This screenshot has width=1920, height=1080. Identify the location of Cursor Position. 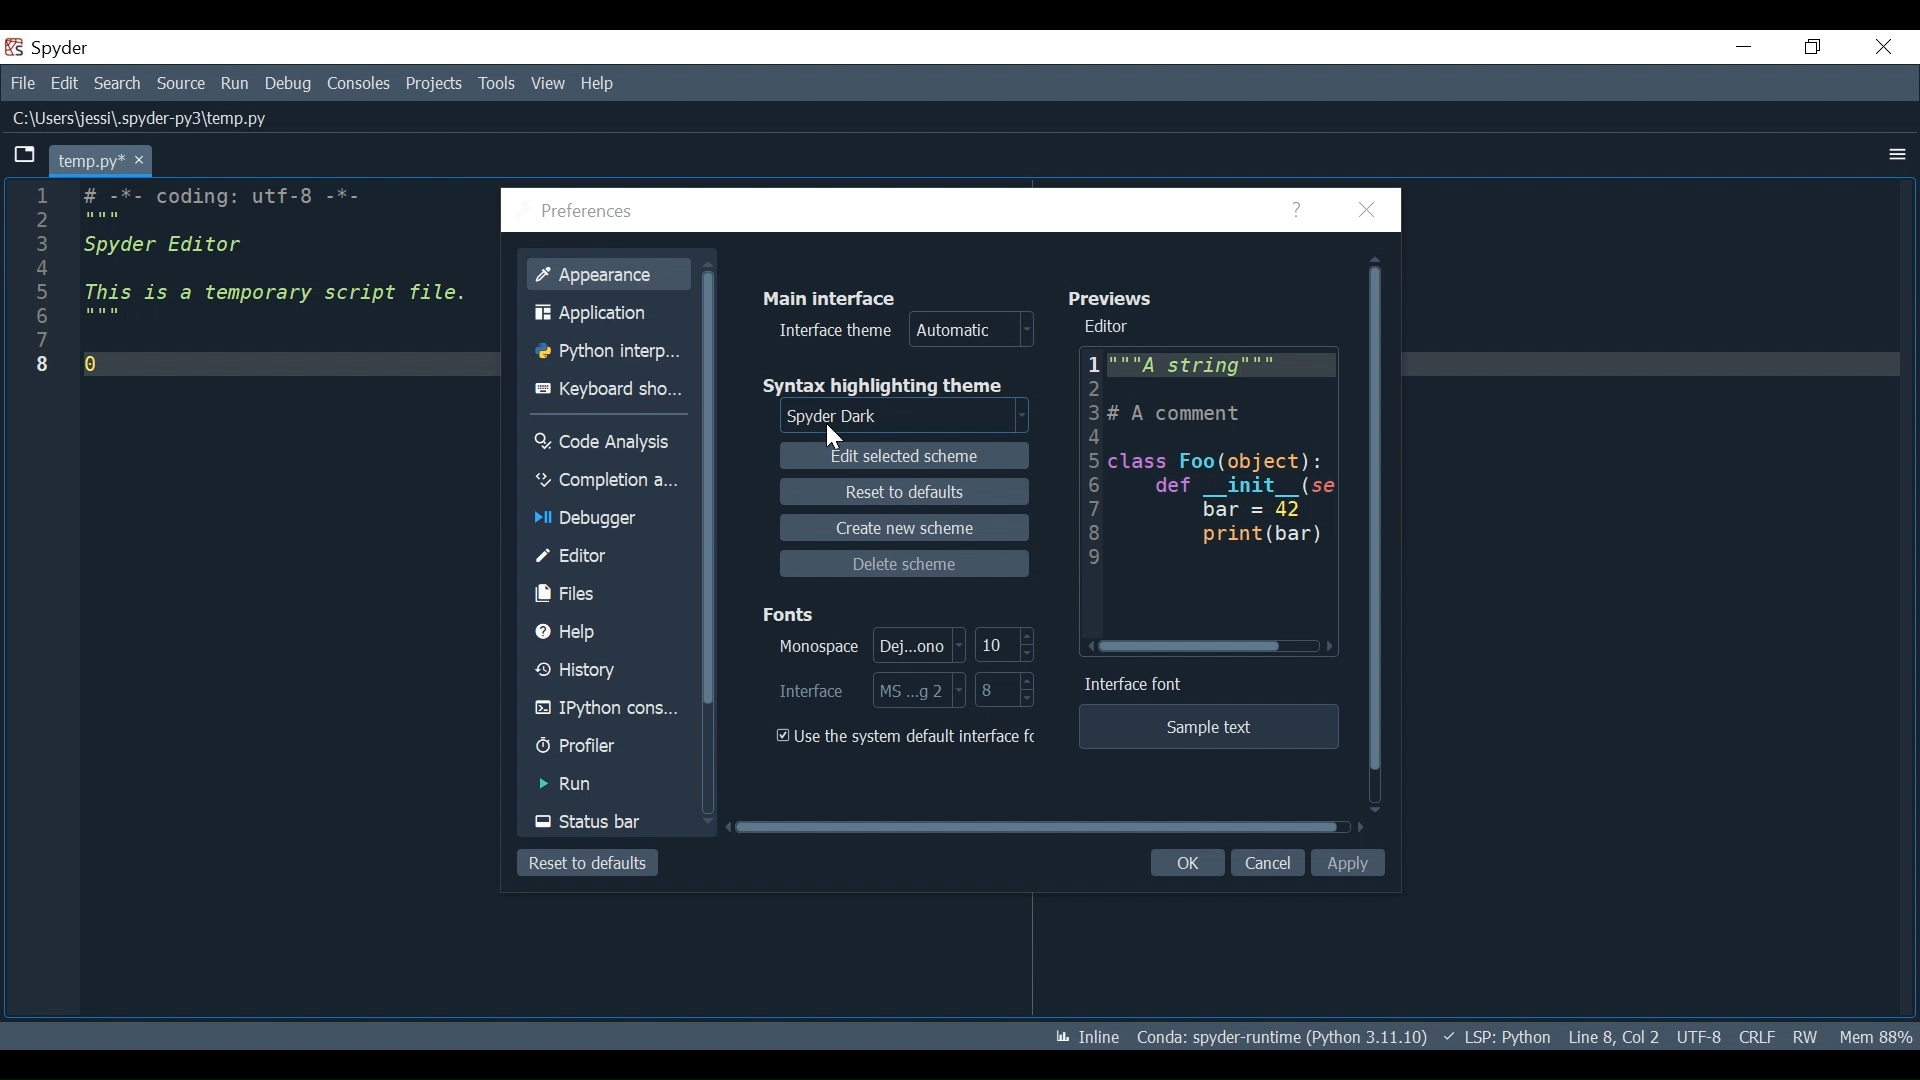
(1612, 1037).